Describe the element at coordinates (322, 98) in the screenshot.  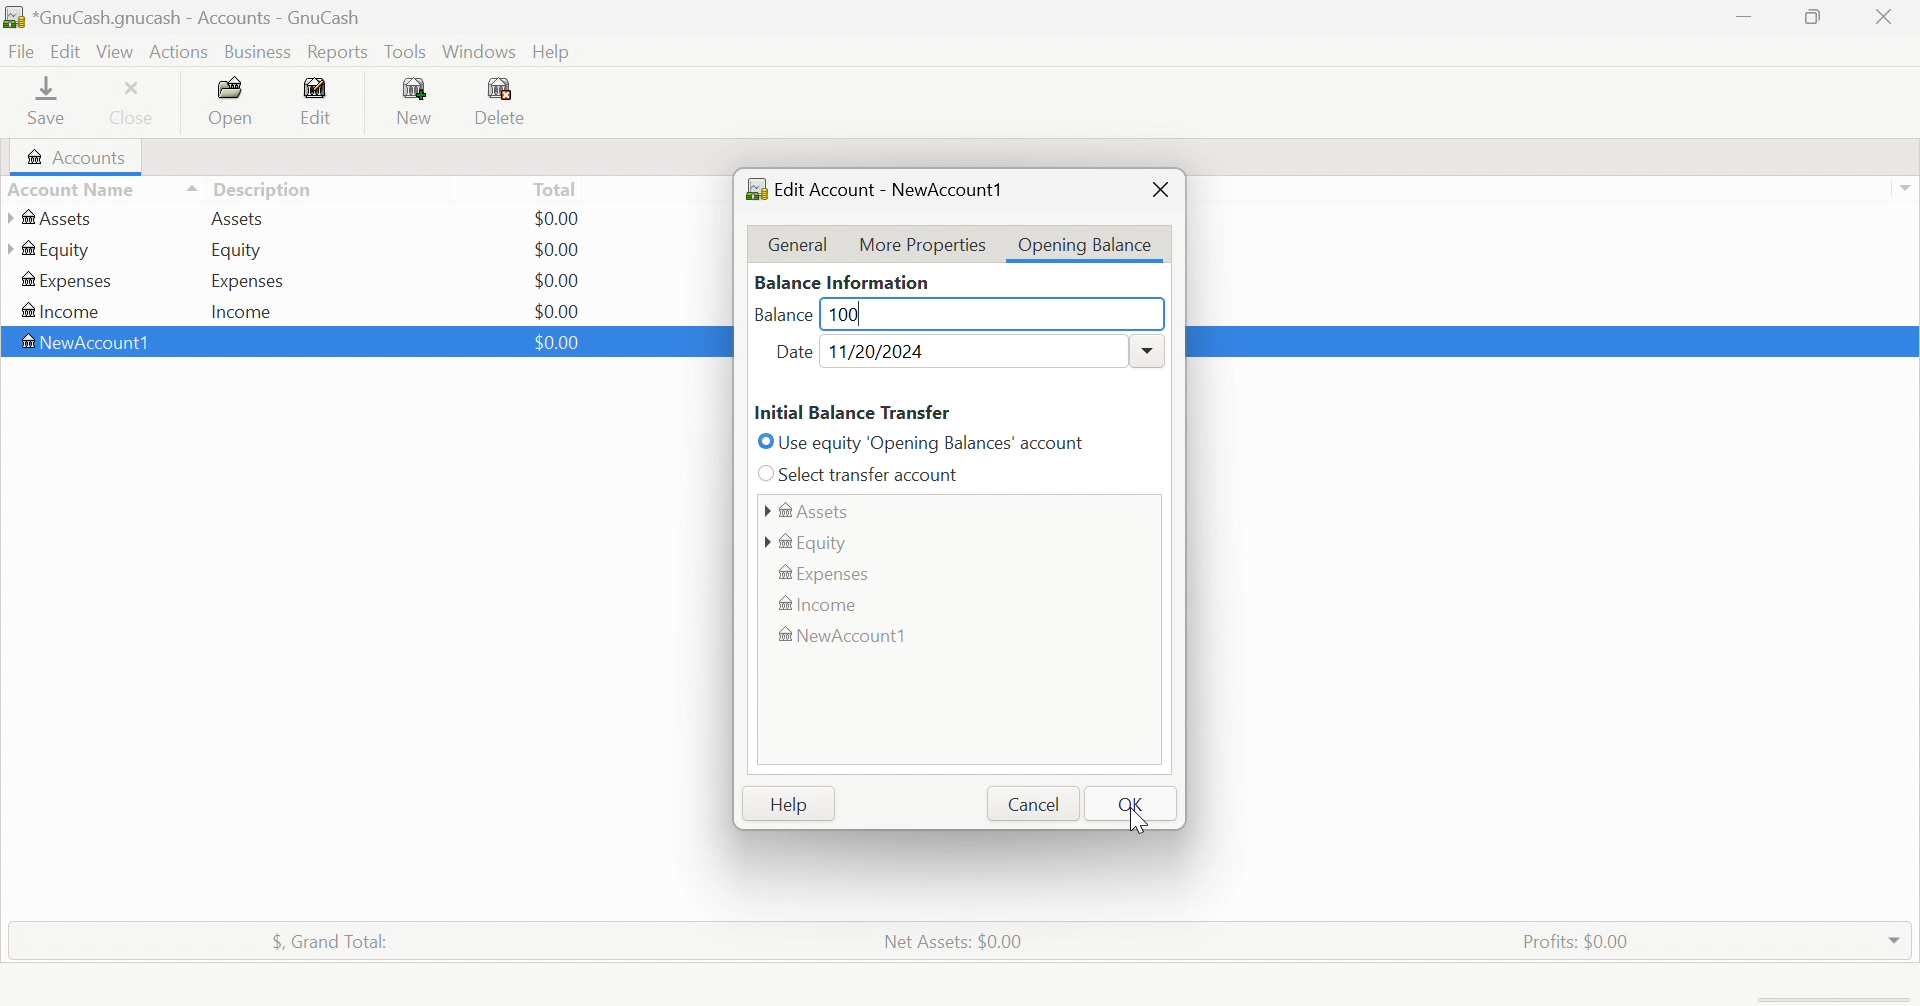
I see `Edit` at that location.